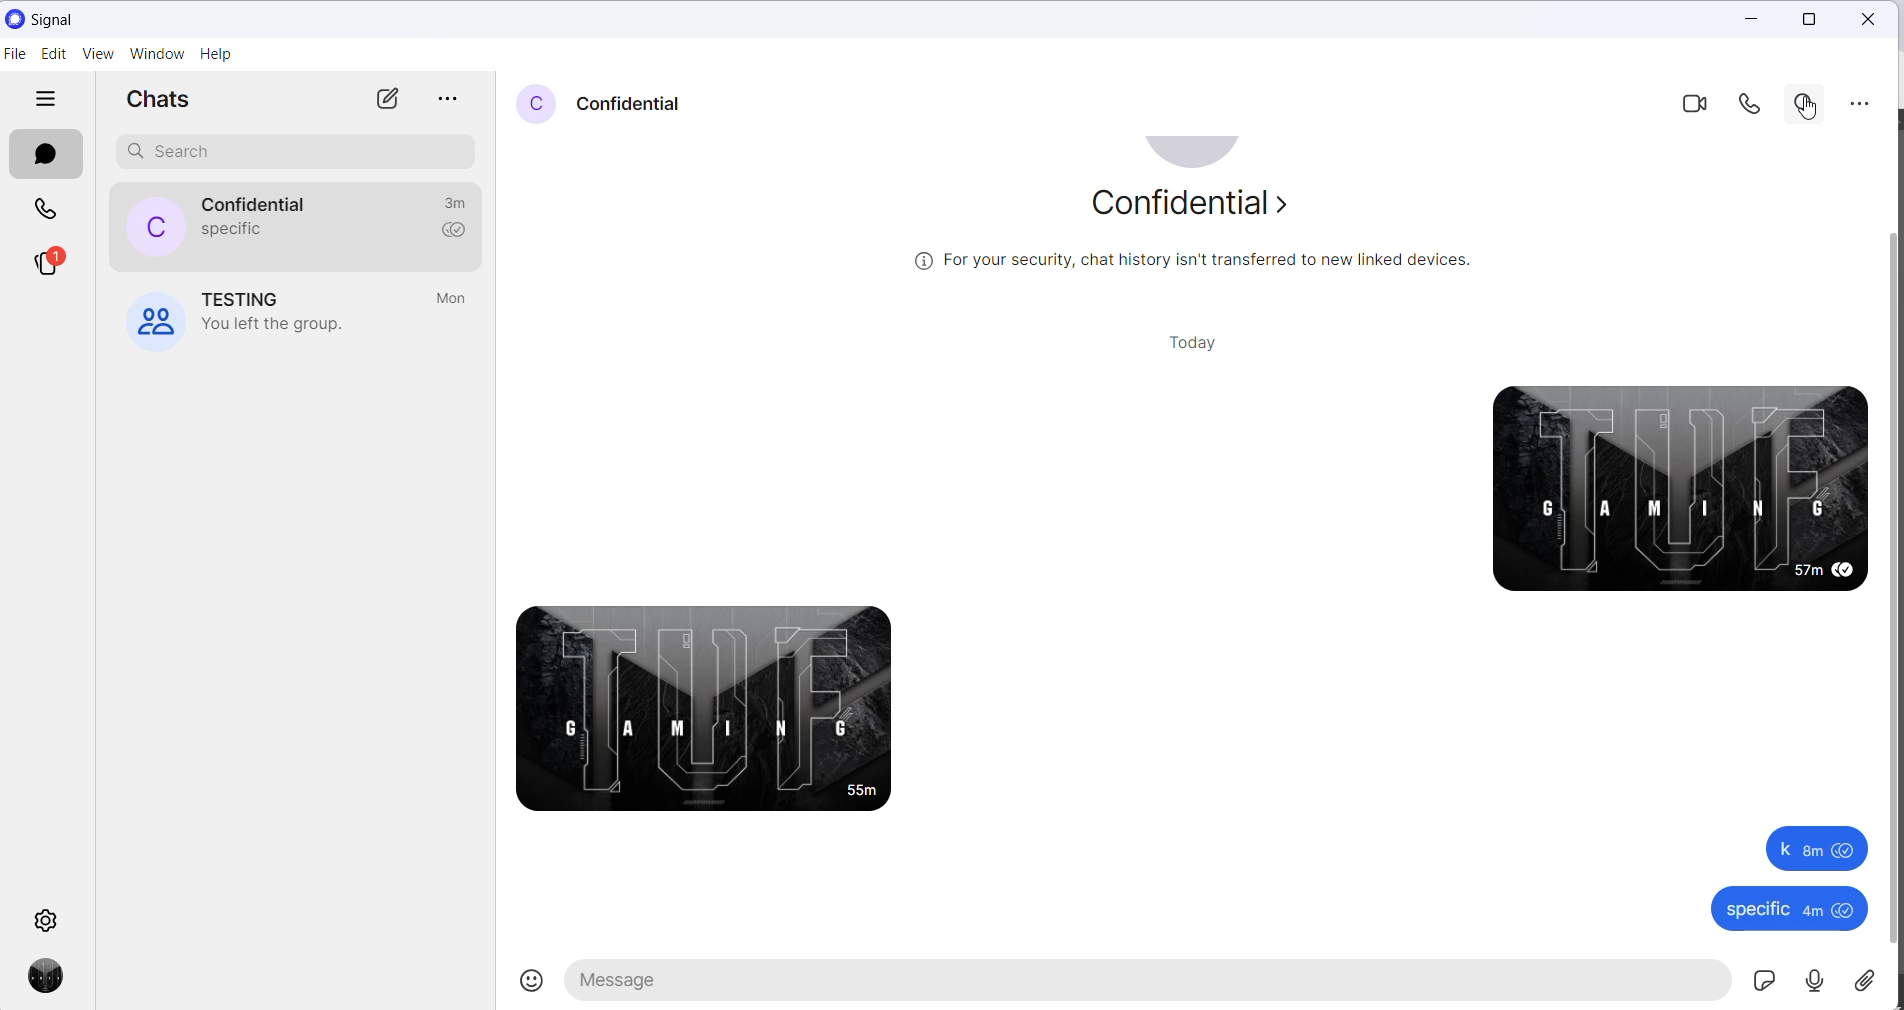 The image size is (1904, 1010). I want to click on read recipient, so click(458, 231).